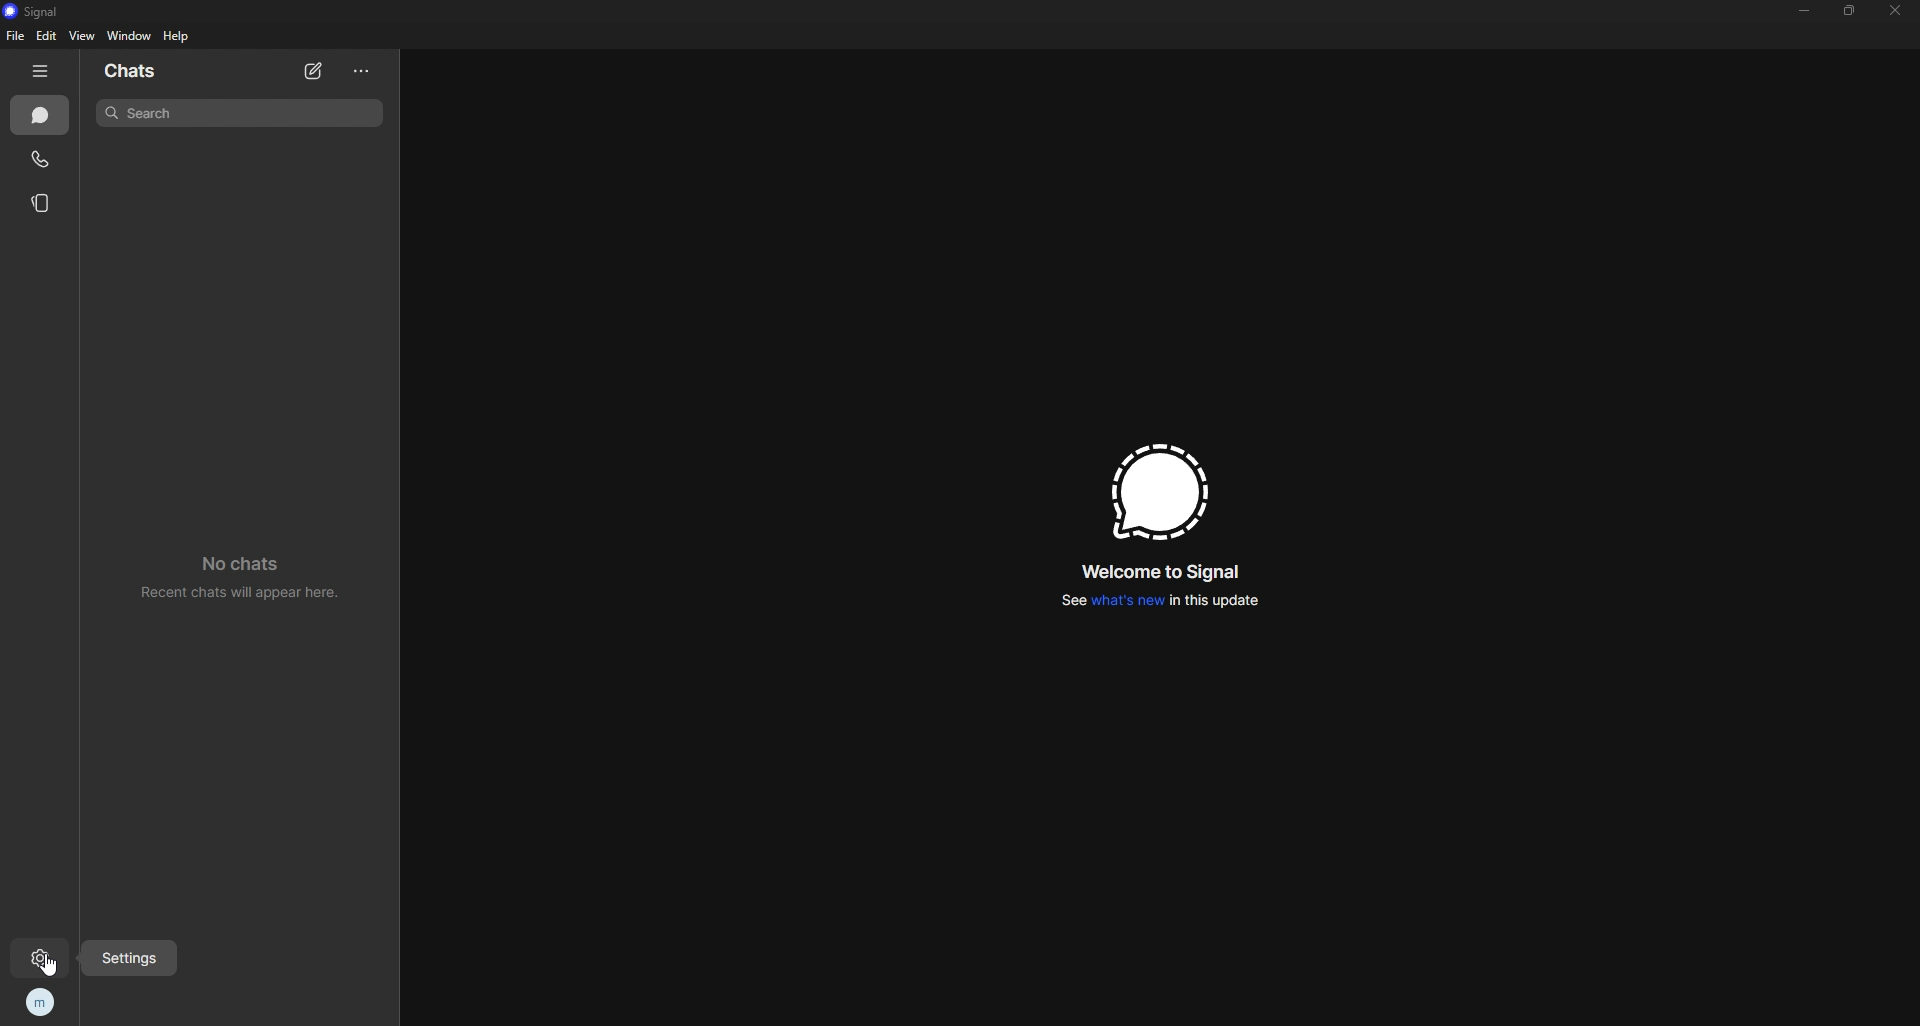  What do you see at coordinates (63, 970) in the screenshot?
I see `cursor` at bounding box center [63, 970].